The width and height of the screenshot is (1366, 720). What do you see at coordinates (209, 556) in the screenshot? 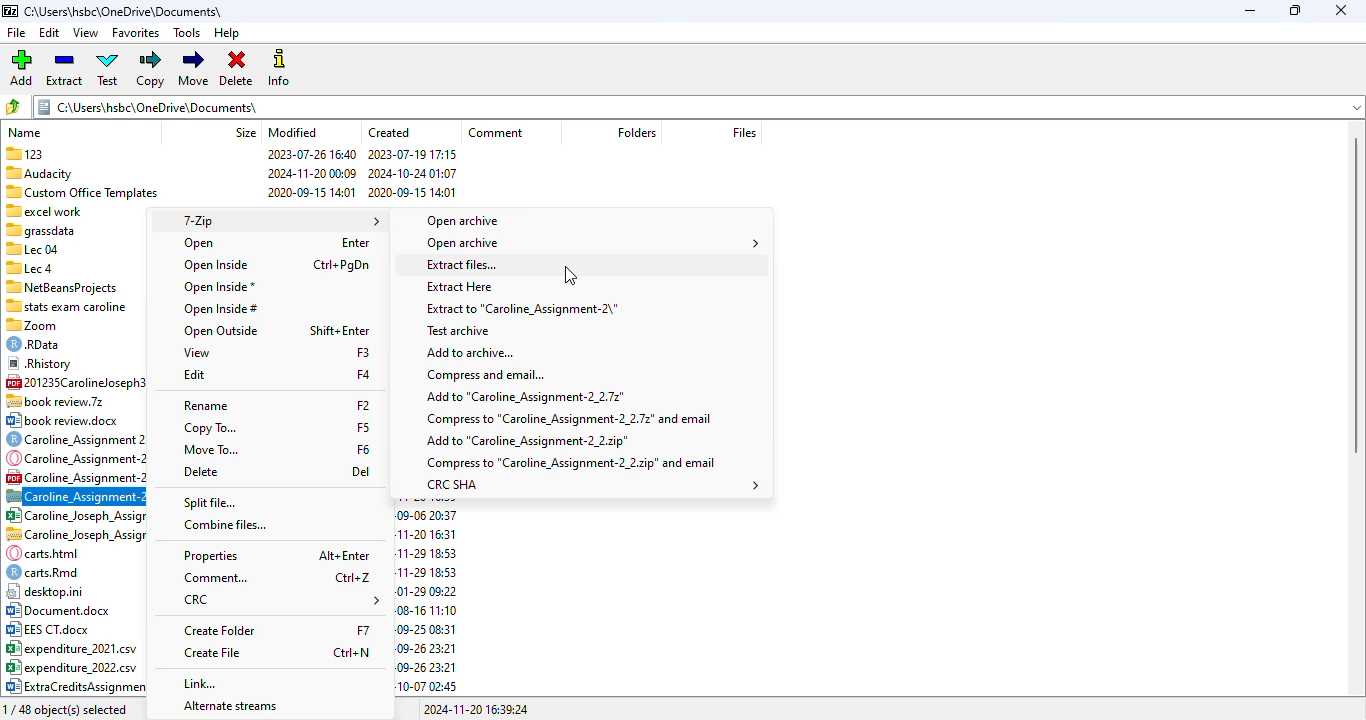
I see `properties` at bounding box center [209, 556].